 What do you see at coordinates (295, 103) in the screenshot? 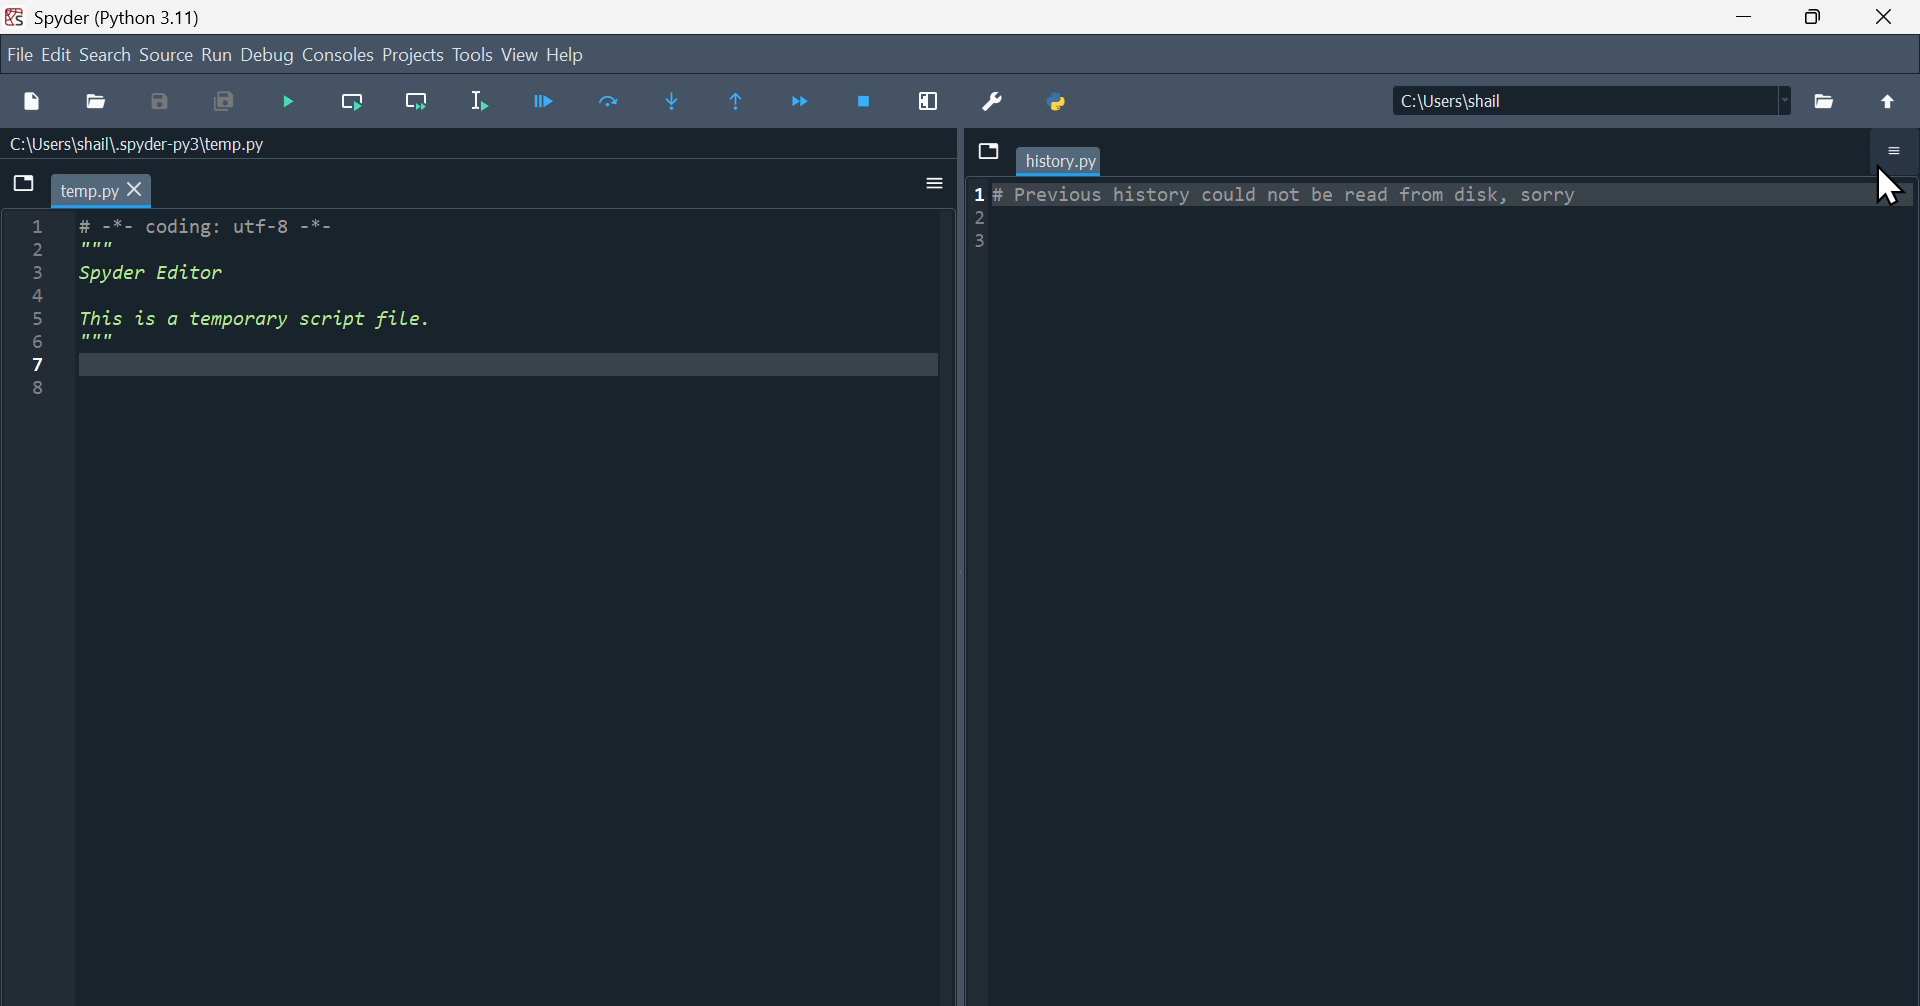
I see `Run ` at bounding box center [295, 103].